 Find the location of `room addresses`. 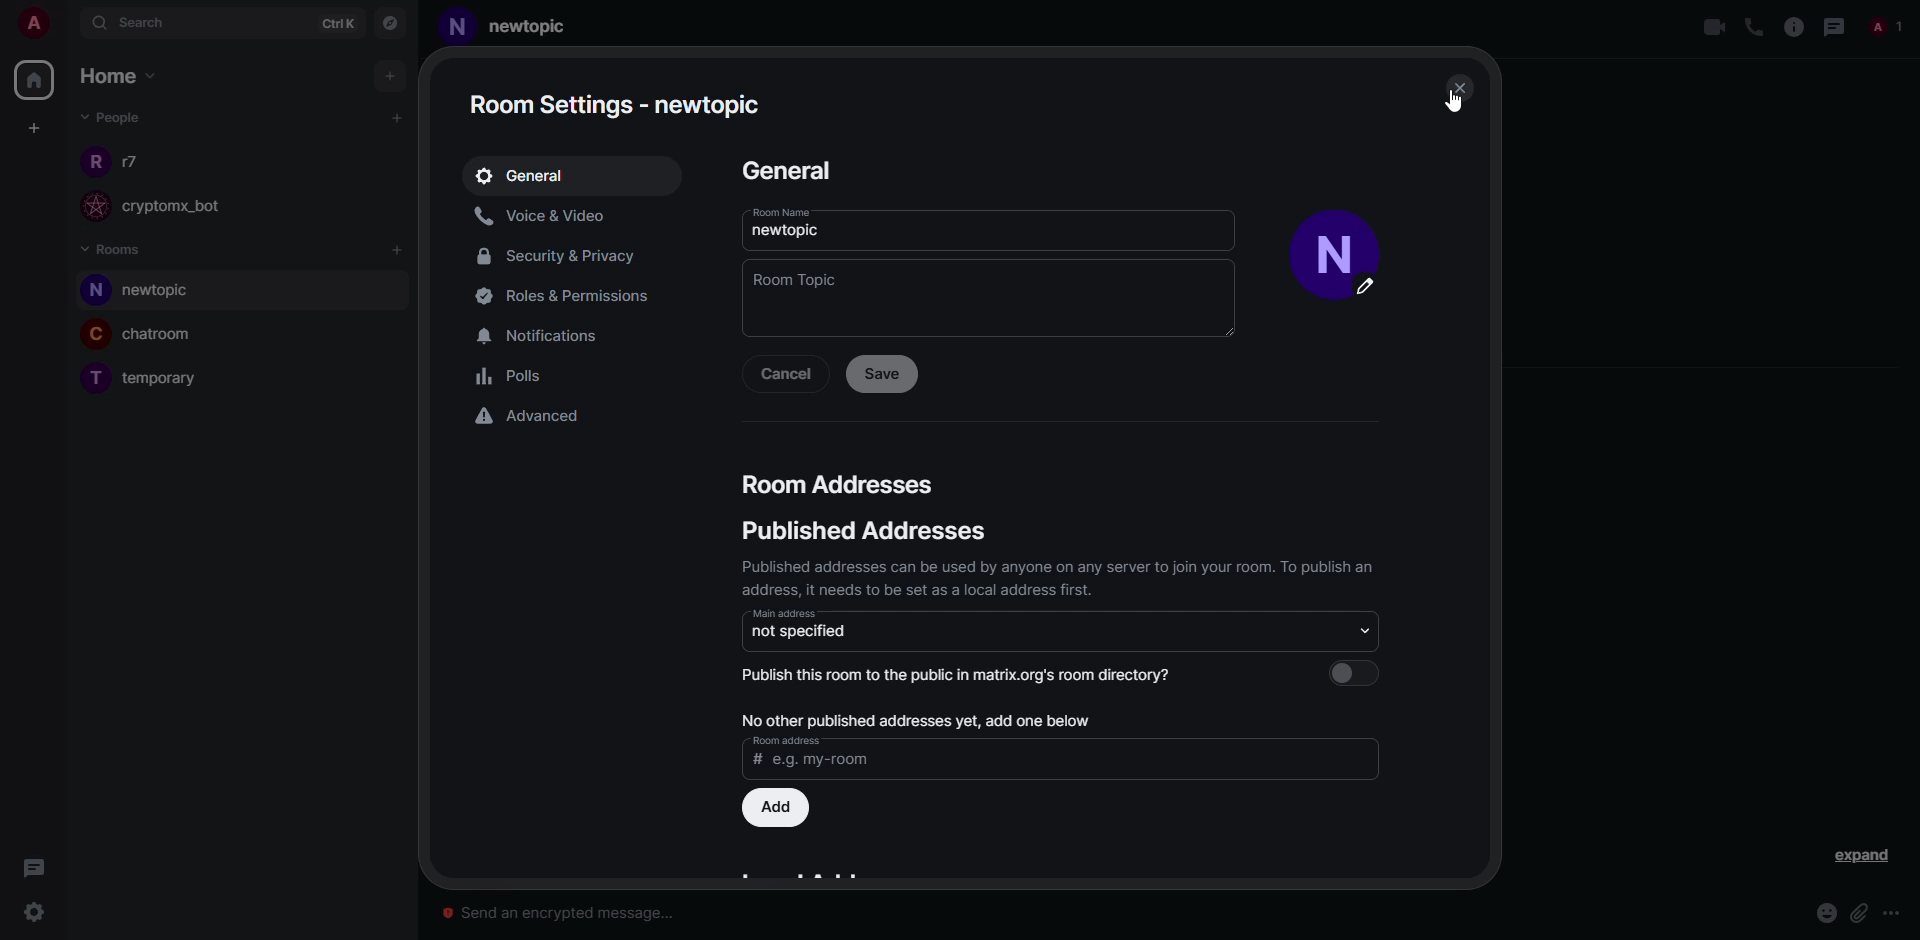

room addresses is located at coordinates (840, 483).